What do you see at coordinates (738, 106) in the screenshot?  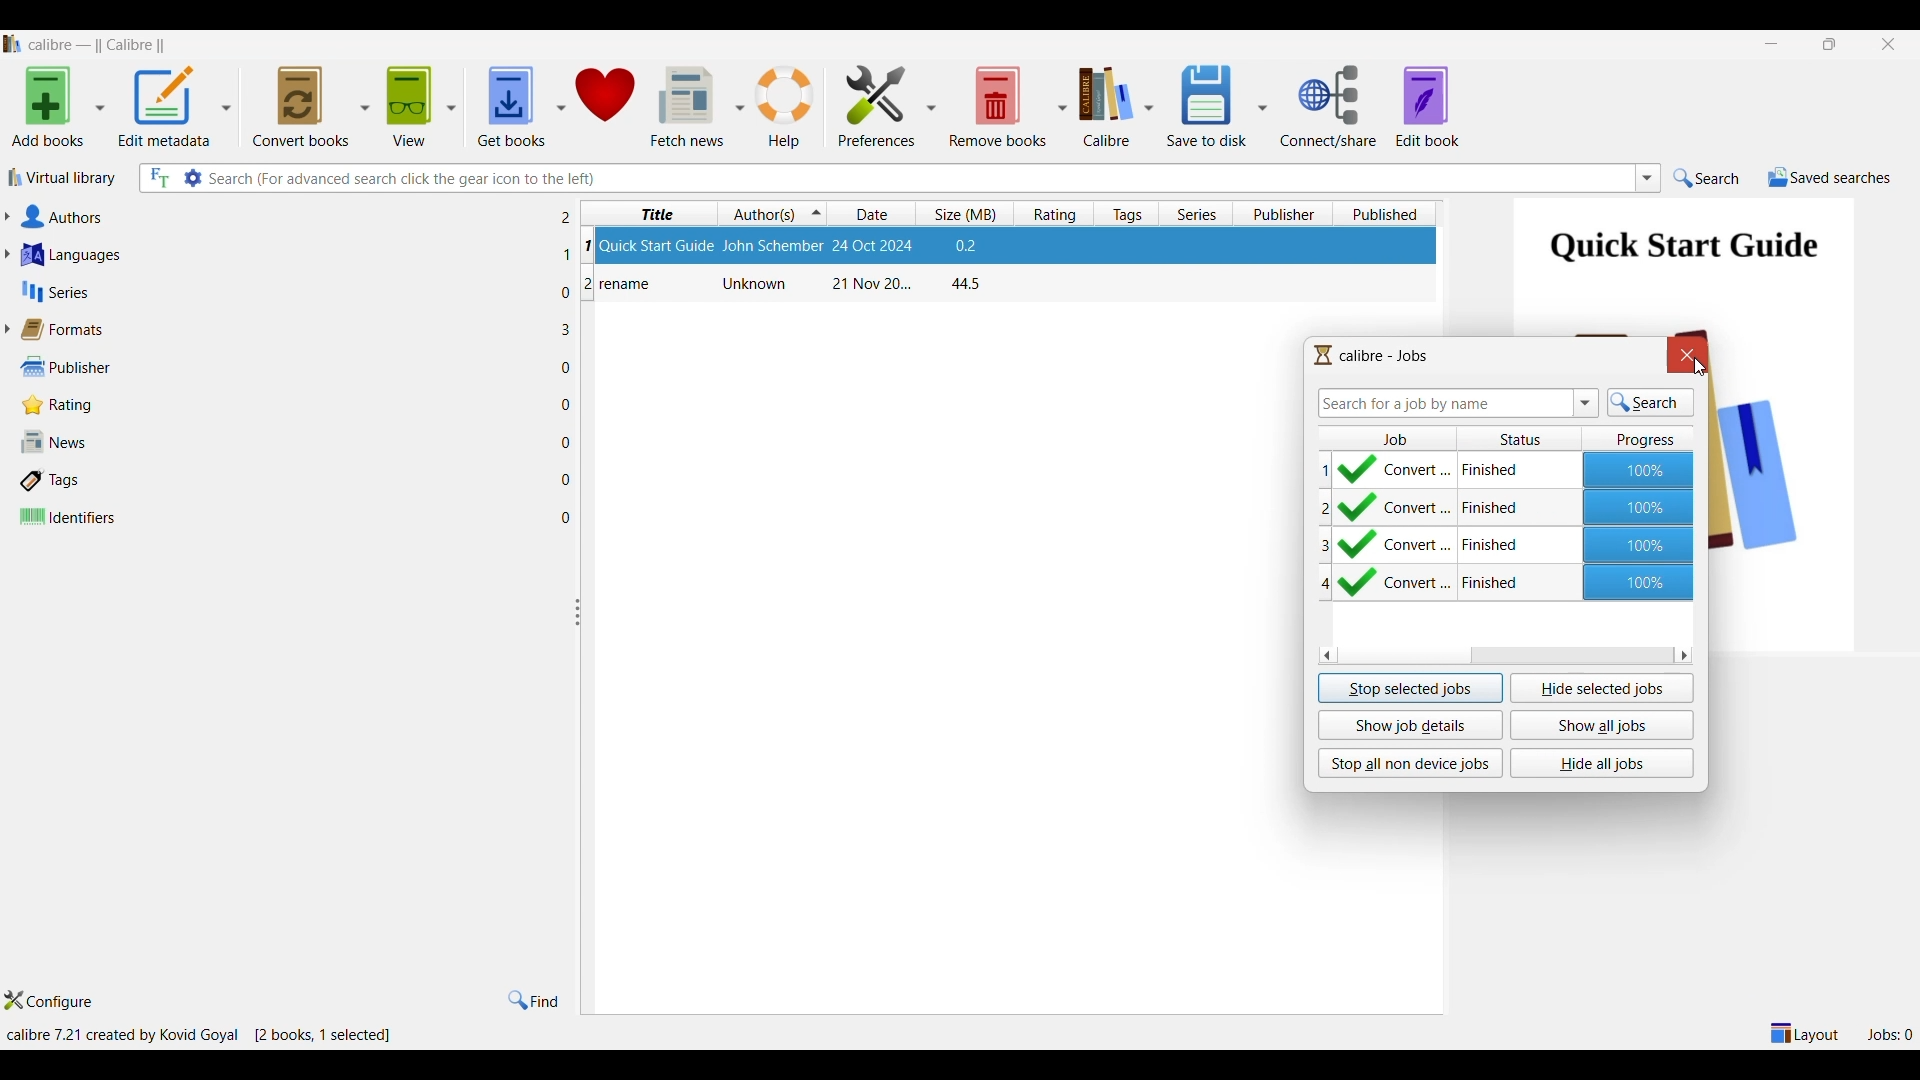 I see `Fetch news column` at bounding box center [738, 106].